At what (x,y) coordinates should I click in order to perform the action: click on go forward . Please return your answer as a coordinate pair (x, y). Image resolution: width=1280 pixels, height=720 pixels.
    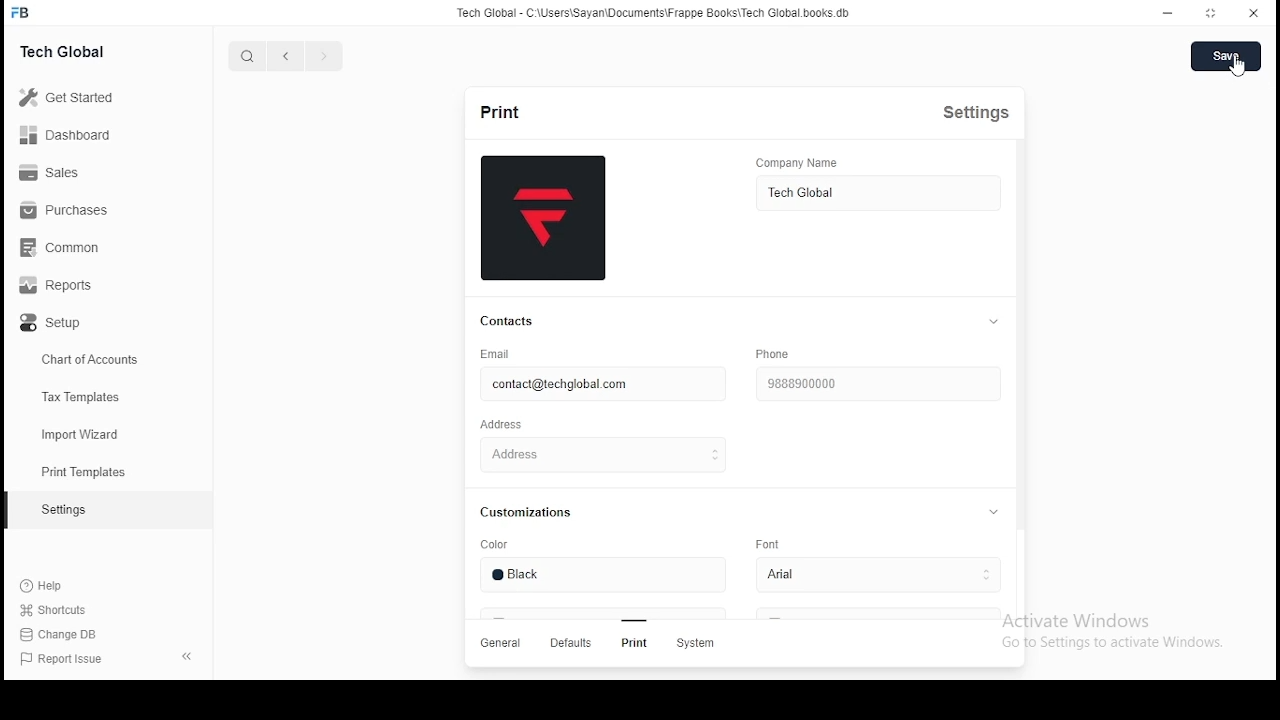
    Looking at the image, I should click on (323, 58).